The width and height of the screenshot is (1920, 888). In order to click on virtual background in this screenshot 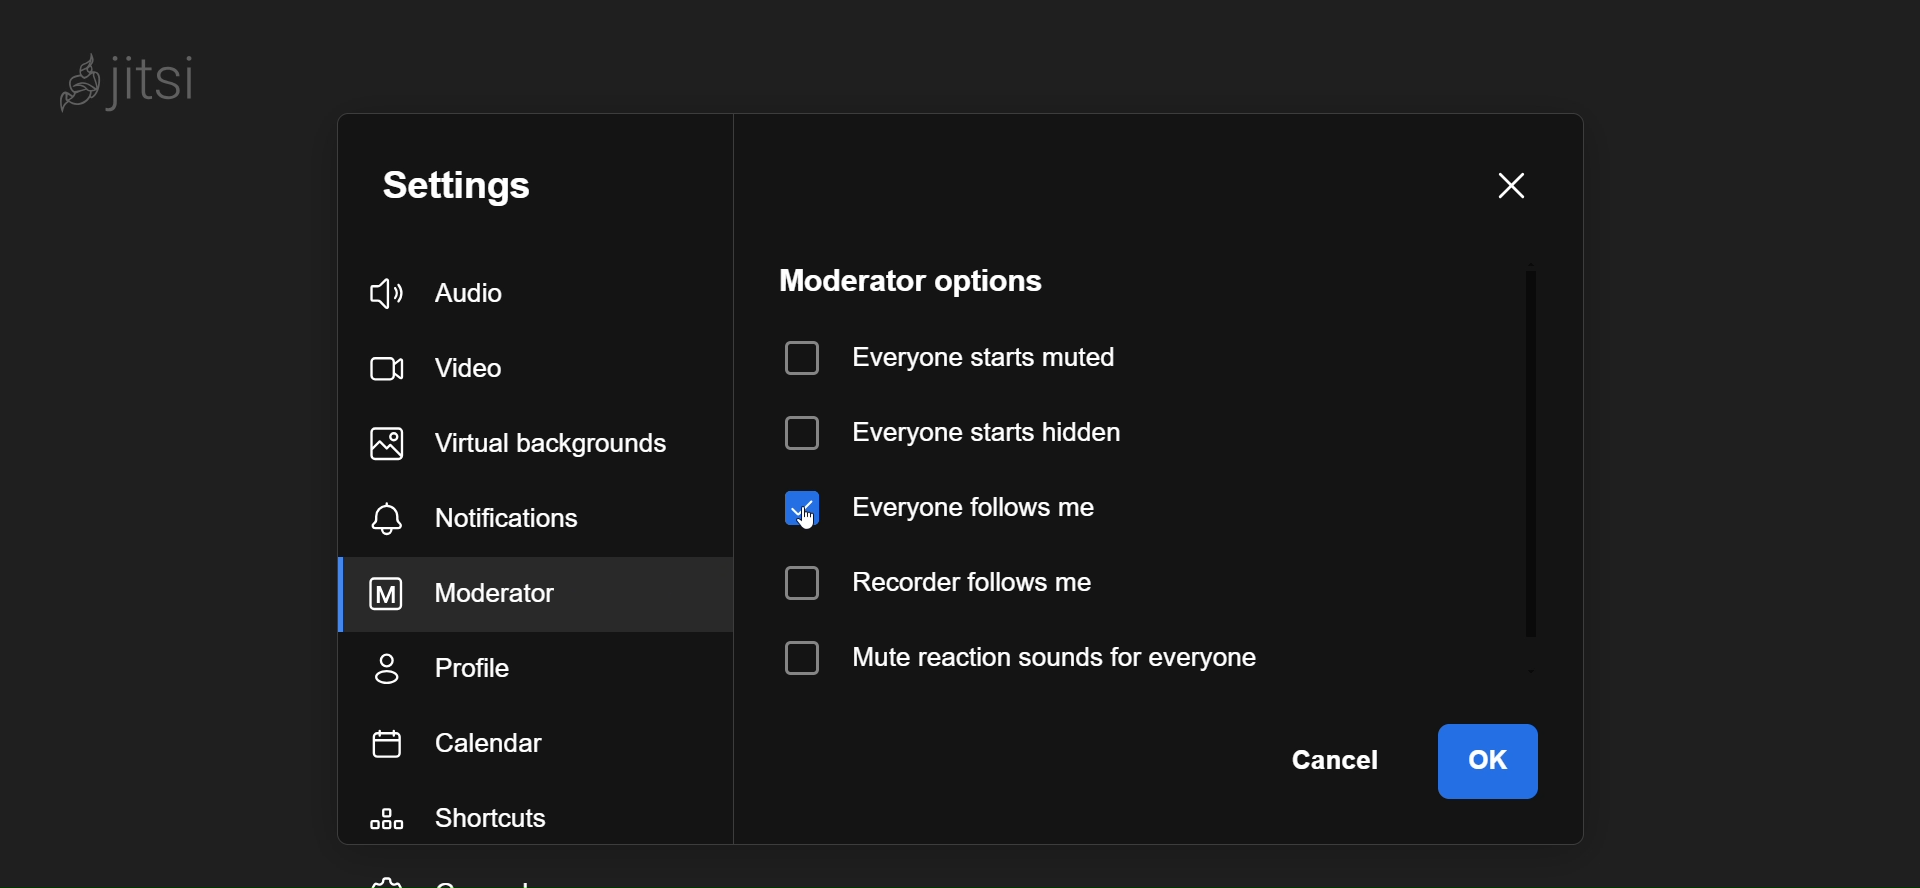, I will do `click(535, 443)`.